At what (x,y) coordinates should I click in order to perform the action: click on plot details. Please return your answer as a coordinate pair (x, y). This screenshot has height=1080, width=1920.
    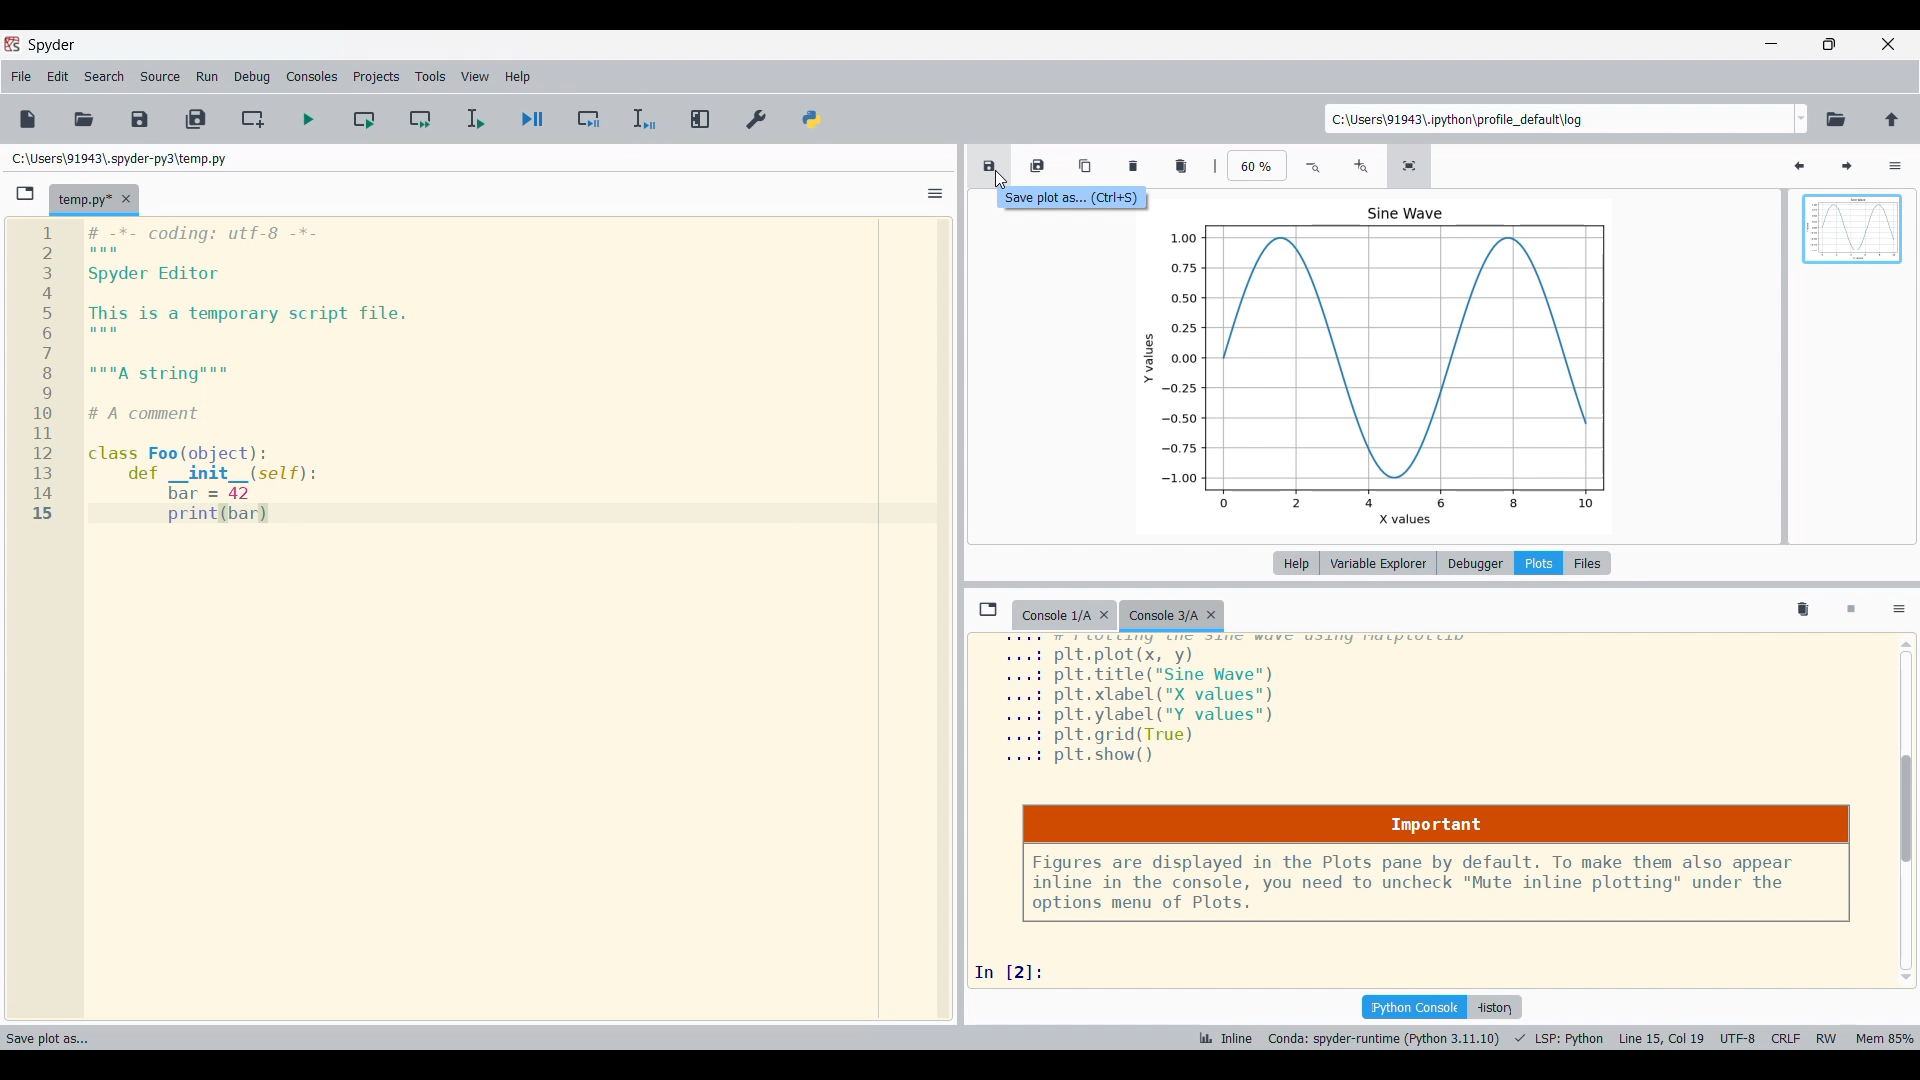
    Looking at the image, I should click on (1245, 704).